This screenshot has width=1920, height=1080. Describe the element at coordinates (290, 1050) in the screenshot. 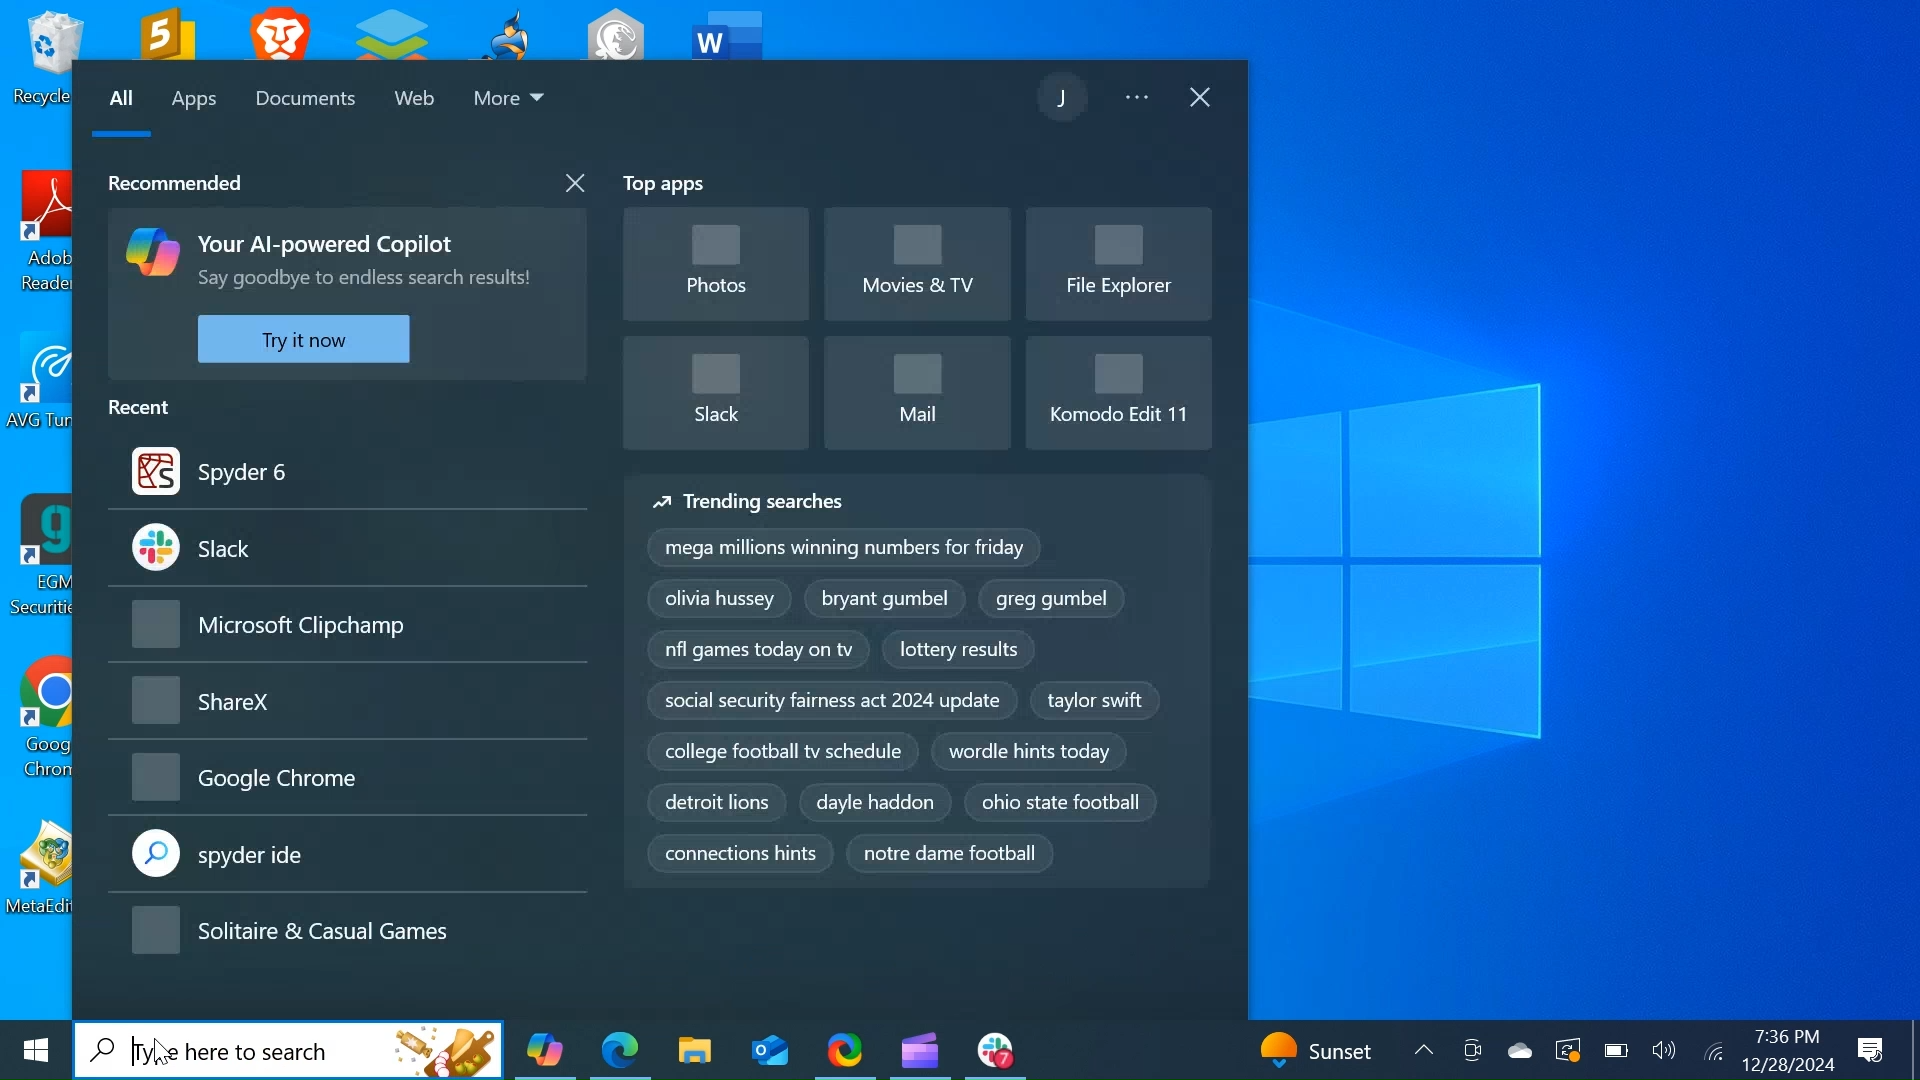

I see `Search` at that location.